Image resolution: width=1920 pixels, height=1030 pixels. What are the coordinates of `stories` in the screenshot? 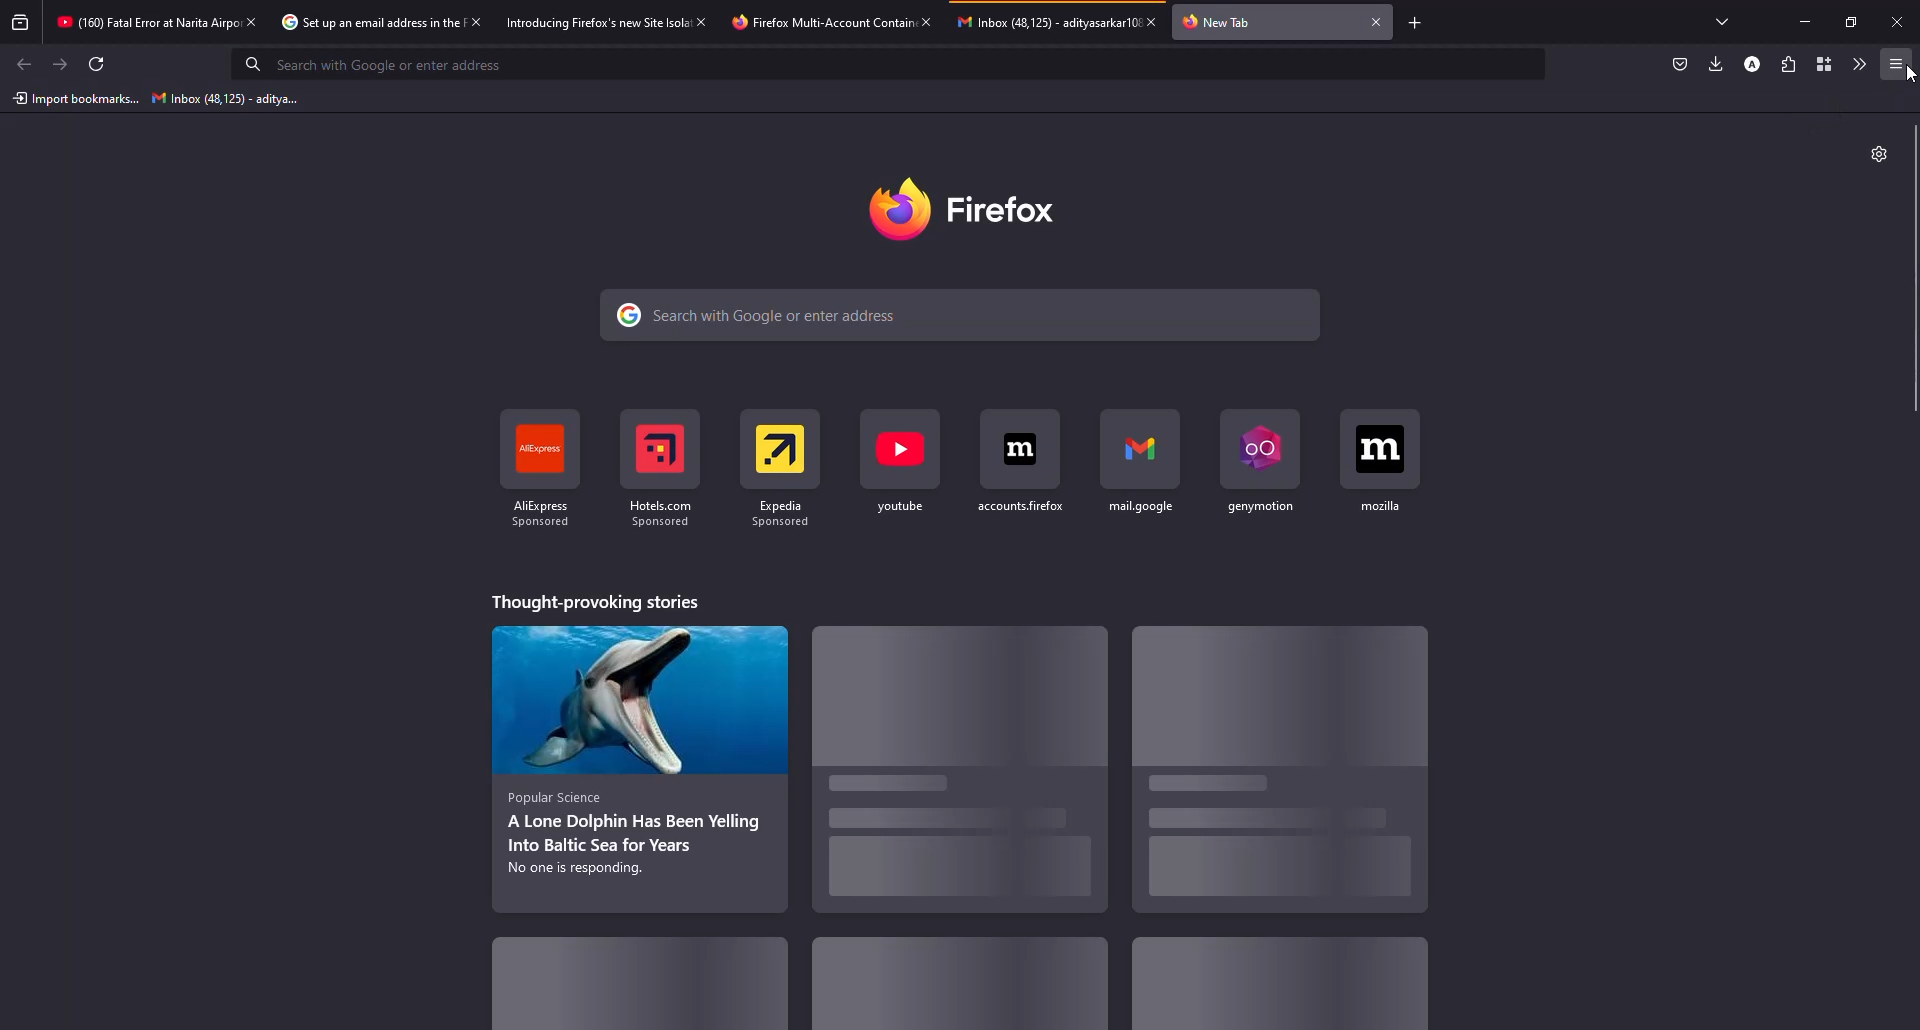 It's located at (637, 761).